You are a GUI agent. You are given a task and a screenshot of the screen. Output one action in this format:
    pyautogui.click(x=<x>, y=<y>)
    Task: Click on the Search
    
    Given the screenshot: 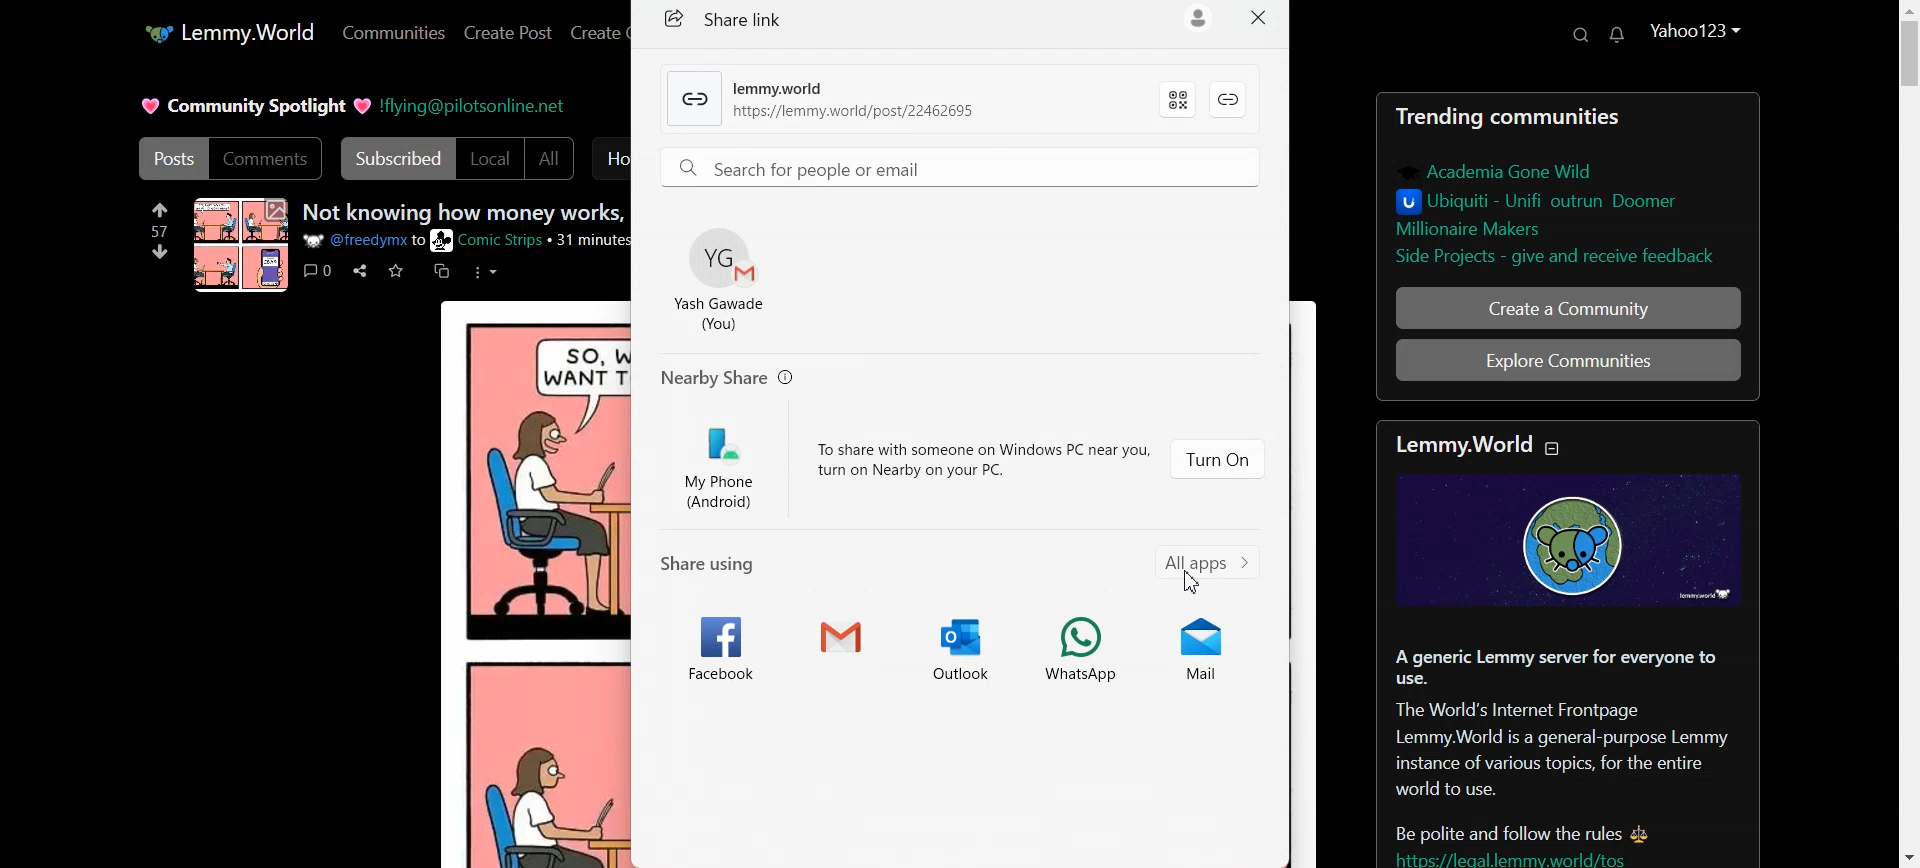 What is the action you would take?
    pyautogui.click(x=964, y=165)
    